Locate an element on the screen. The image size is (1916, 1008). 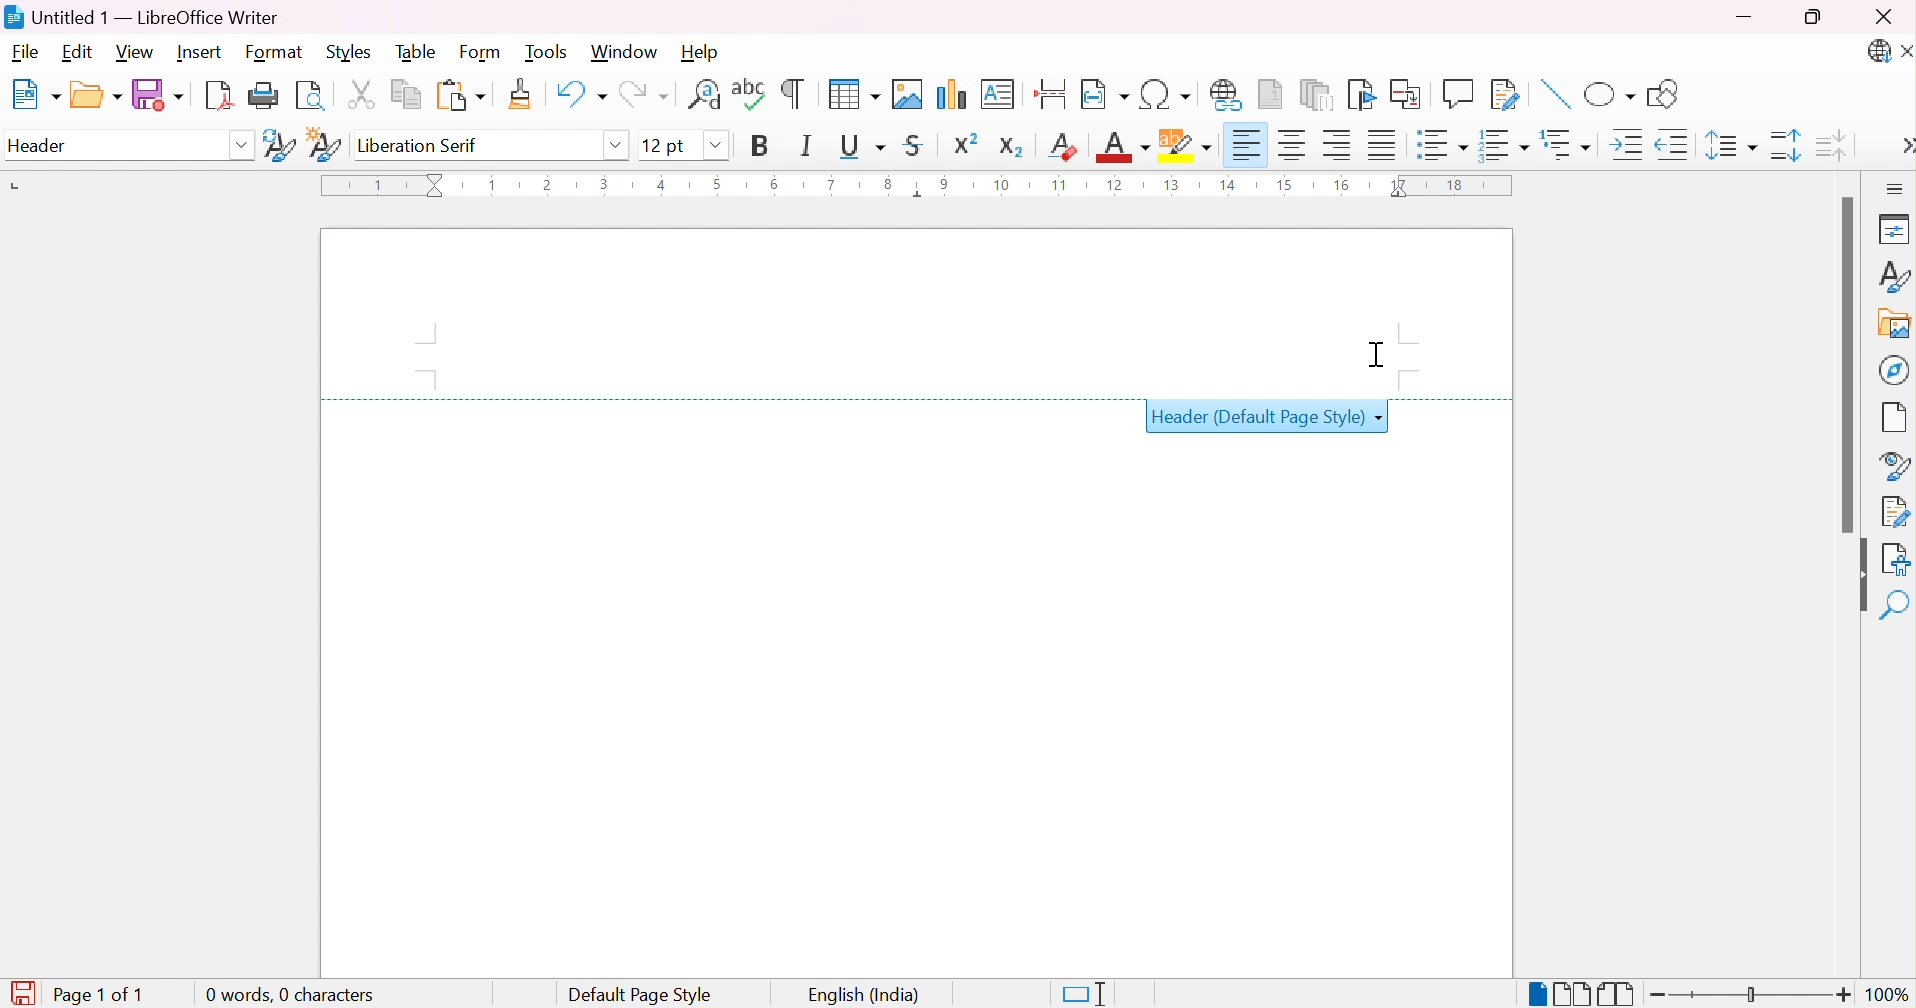
Navigator is located at coordinates (1897, 370).